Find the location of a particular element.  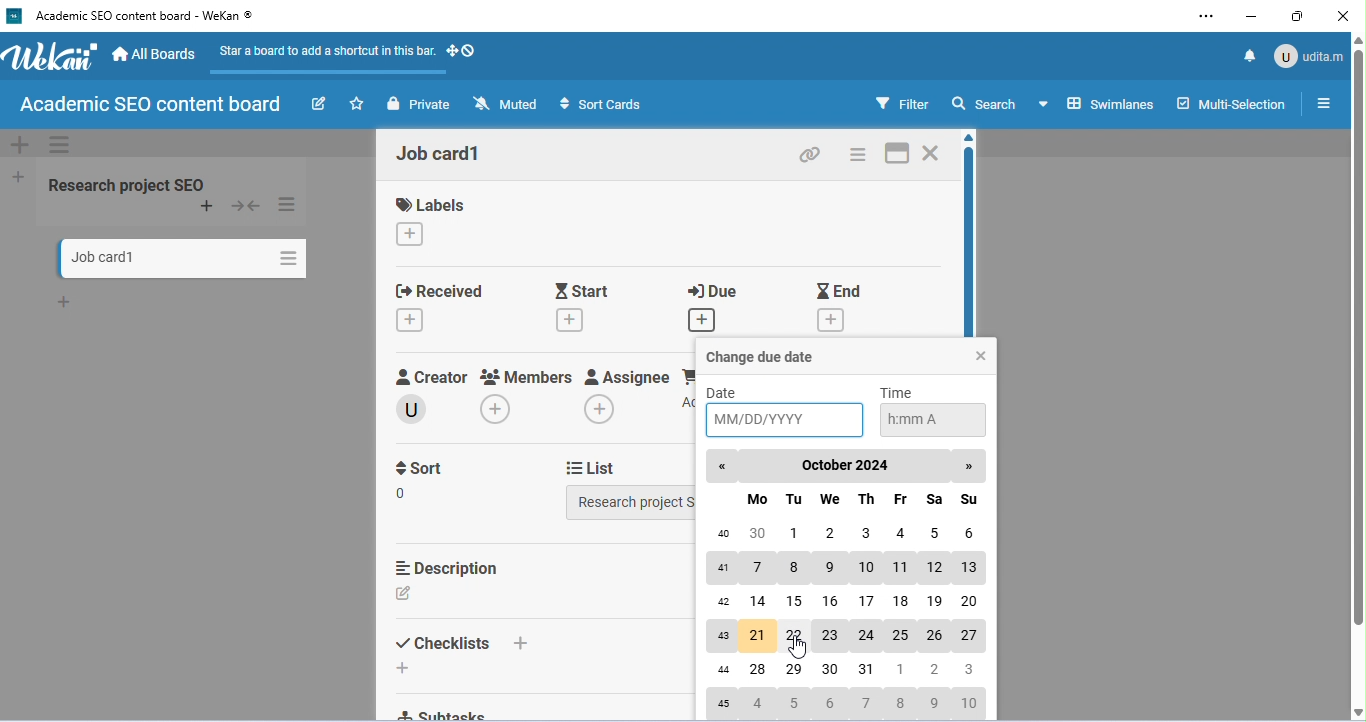

Calendar of October, 2024 is located at coordinates (843, 602).